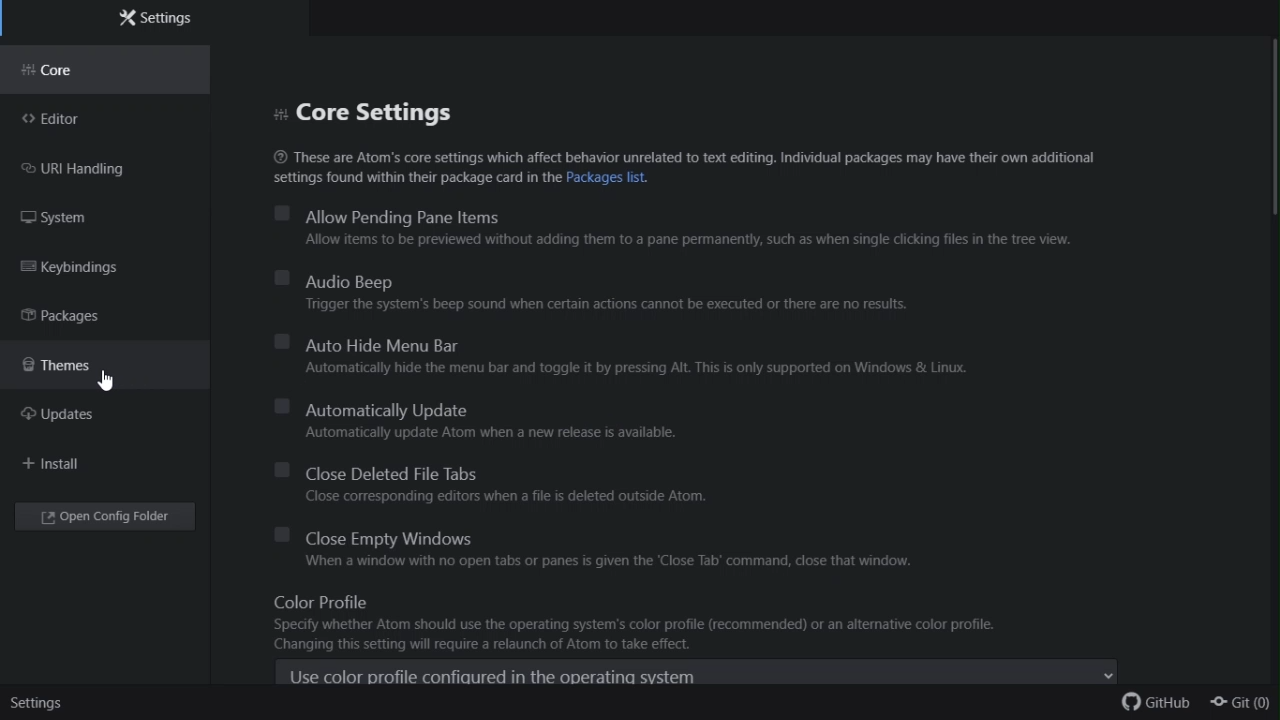 The height and width of the screenshot is (720, 1280). Describe the element at coordinates (79, 219) in the screenshot. I see `System` at that location.